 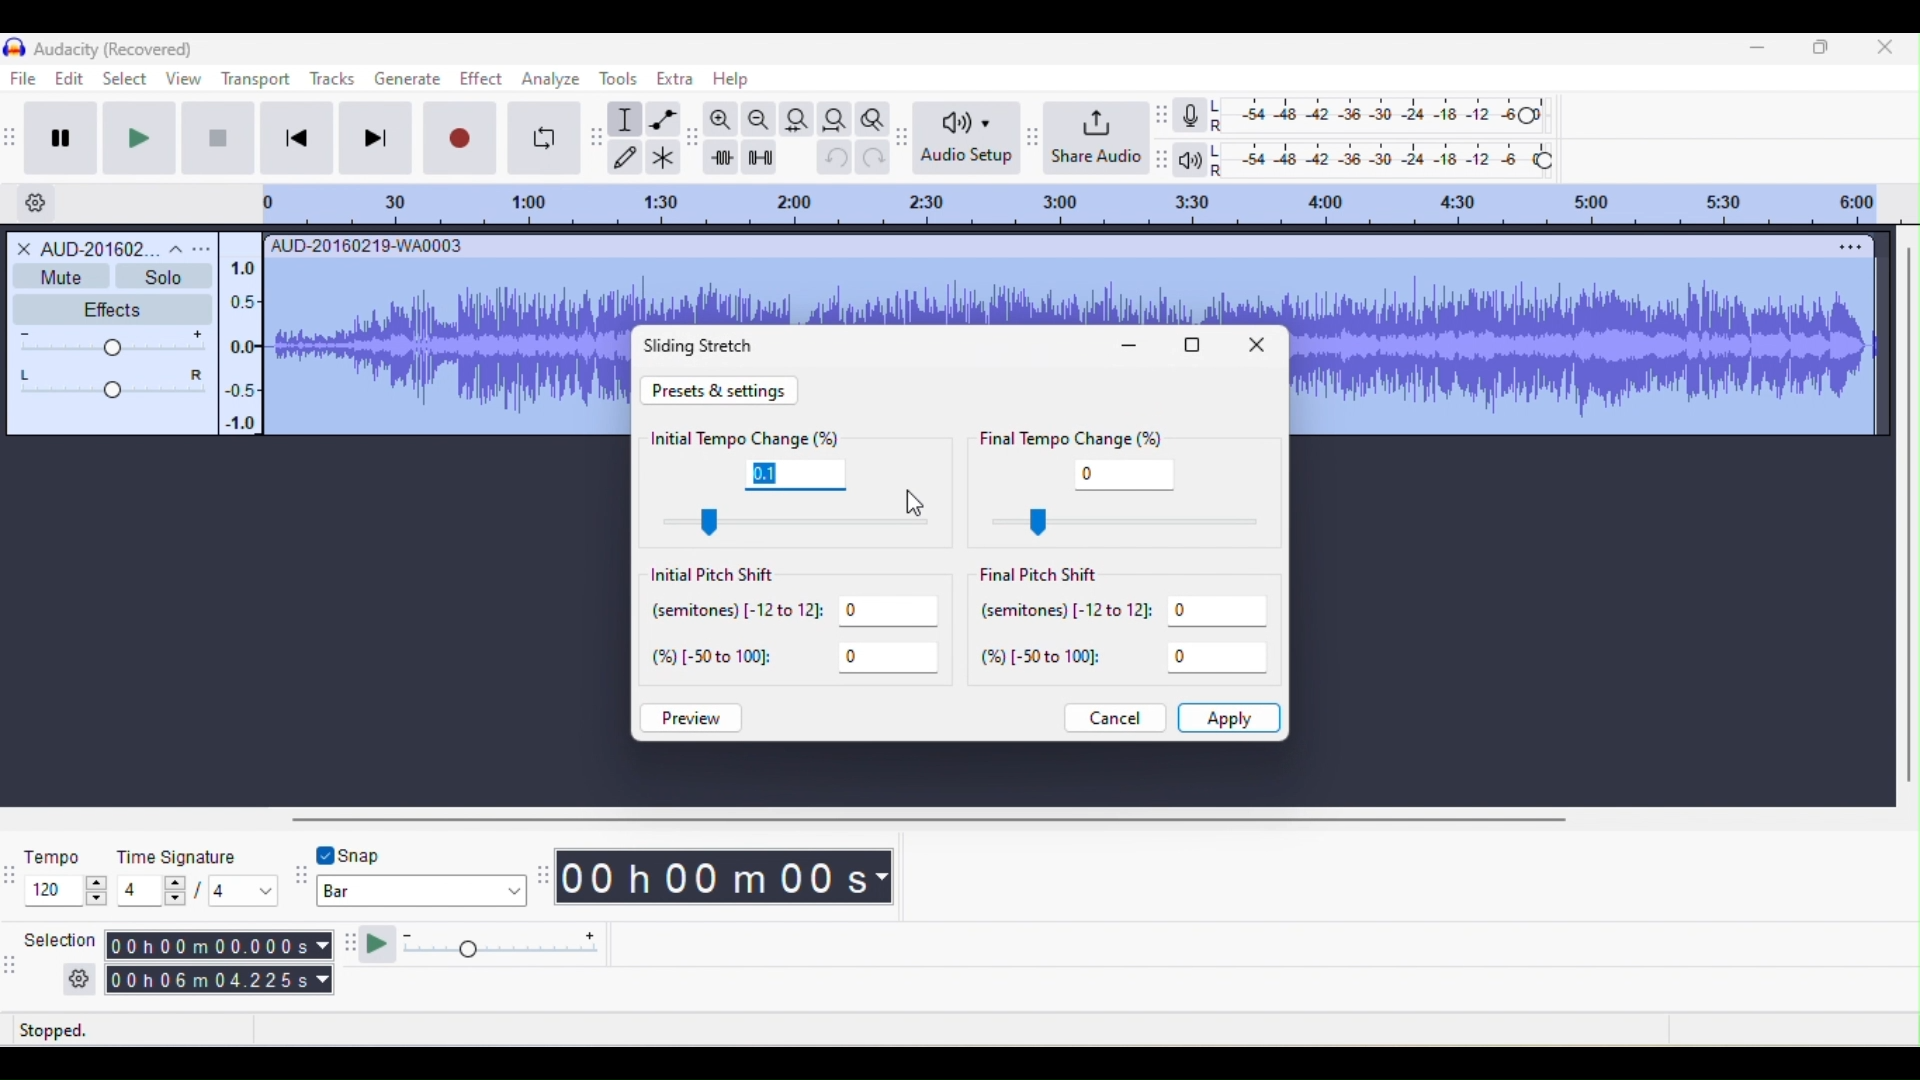 What do you see at coordinates (370, 244) in the screenshot?
I see `AUD-20160219-WA0003` at bounding box center [370, 244].